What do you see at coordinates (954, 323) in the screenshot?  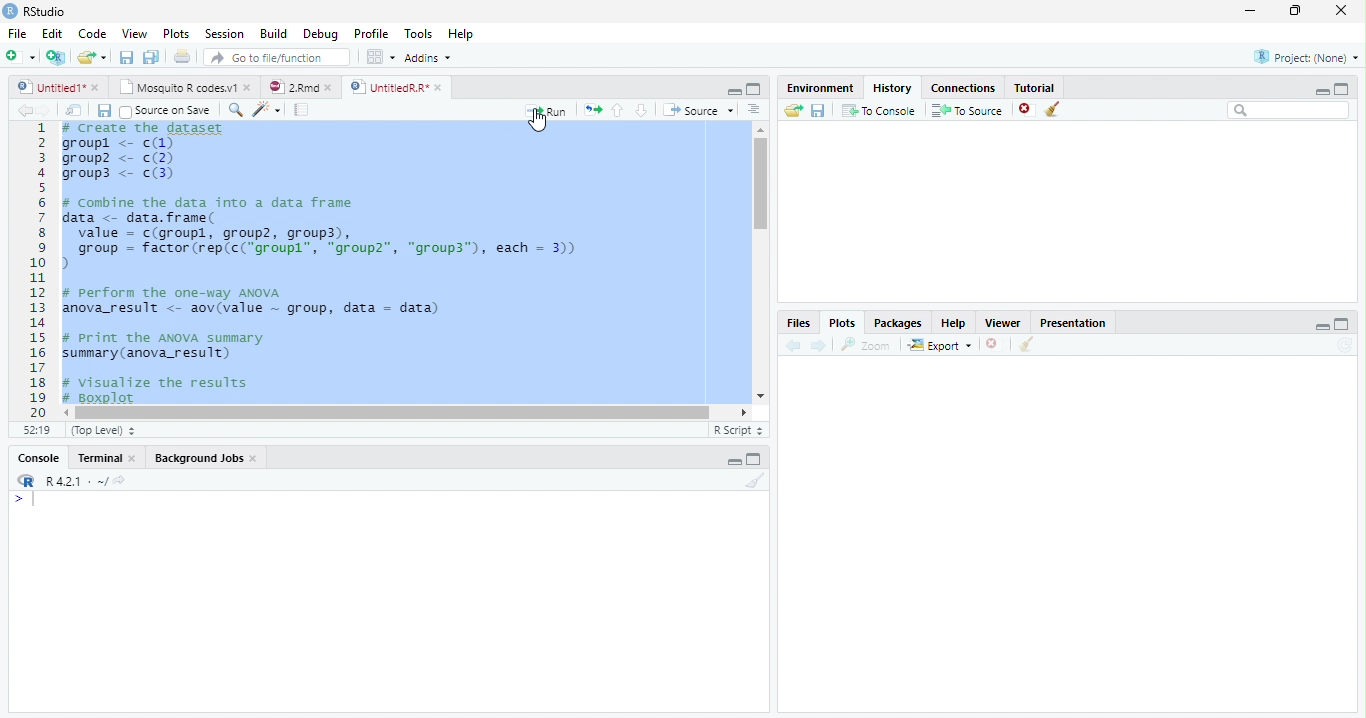 I see `help` at bounding box center [954, 323].